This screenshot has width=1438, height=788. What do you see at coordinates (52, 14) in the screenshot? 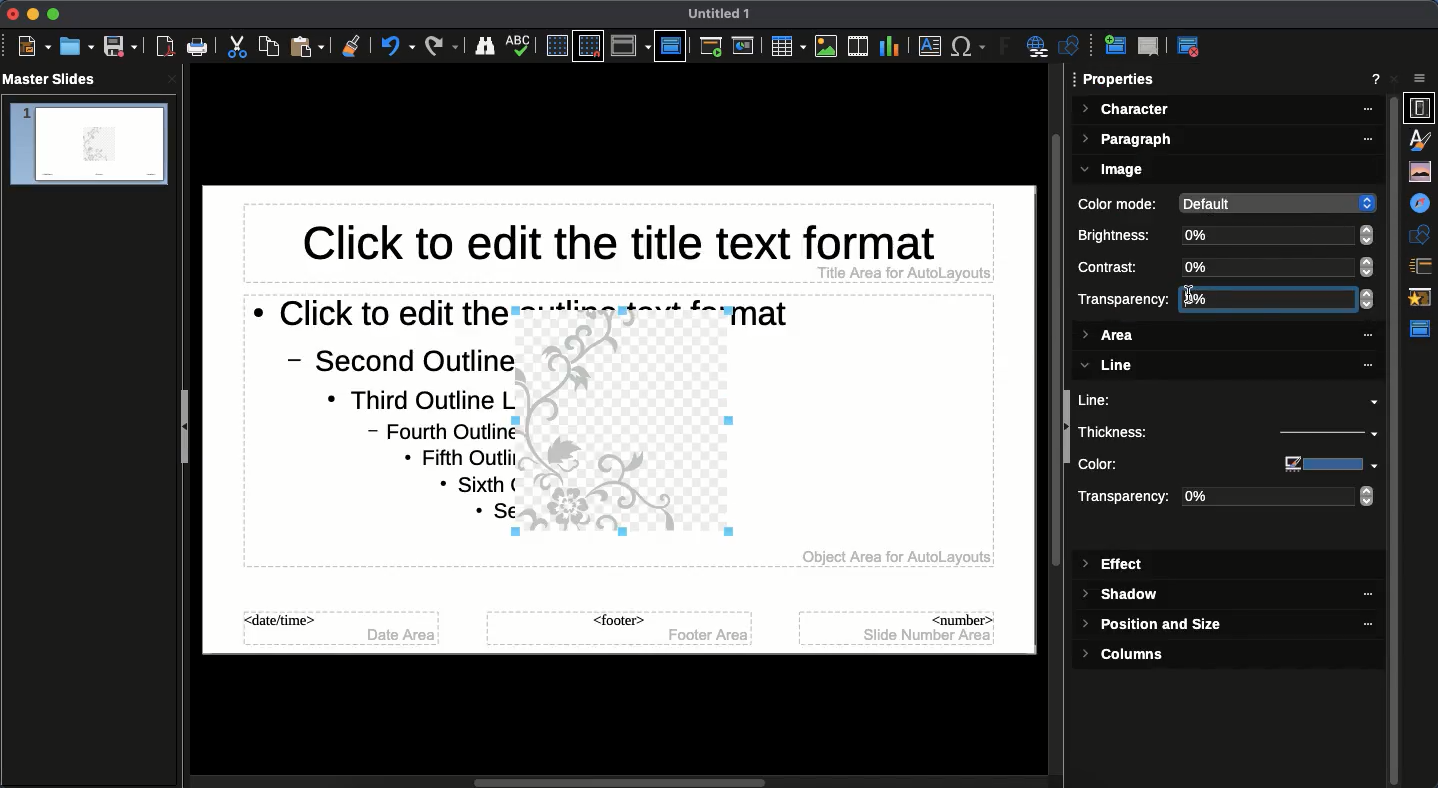
I see `Maximize` at bounding box center [52, 14].